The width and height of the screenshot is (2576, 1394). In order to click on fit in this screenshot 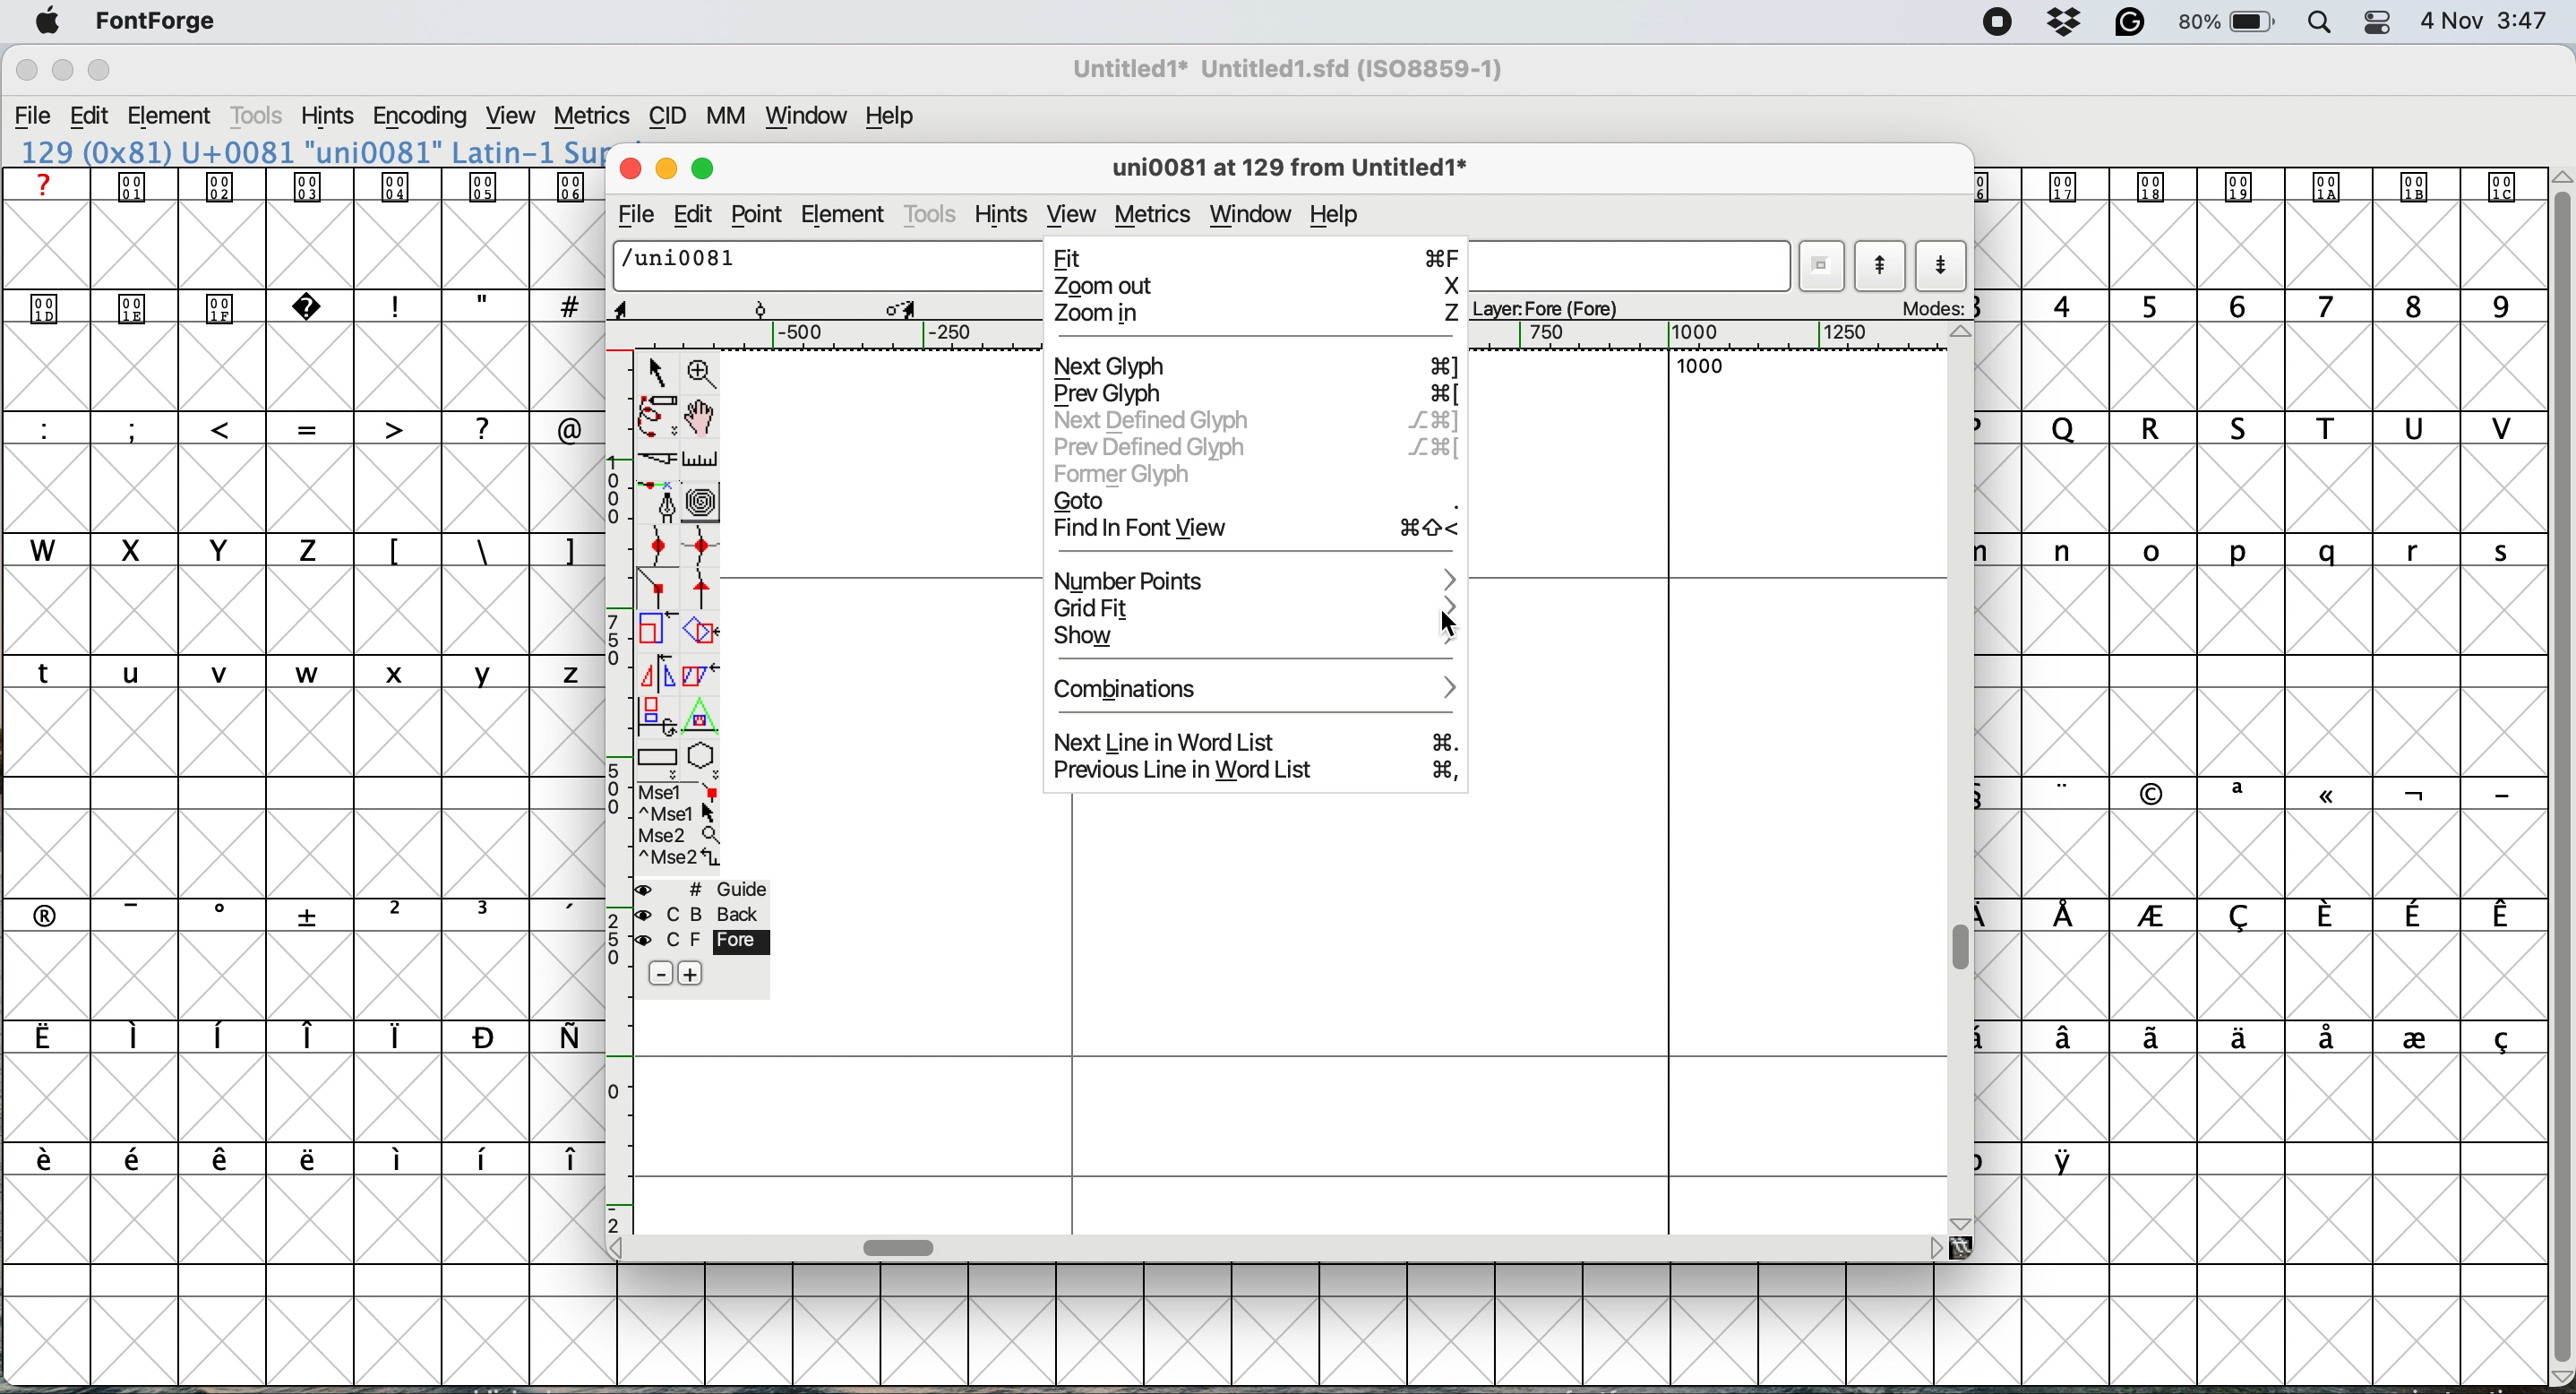, I will do `click(1256, 255)`.